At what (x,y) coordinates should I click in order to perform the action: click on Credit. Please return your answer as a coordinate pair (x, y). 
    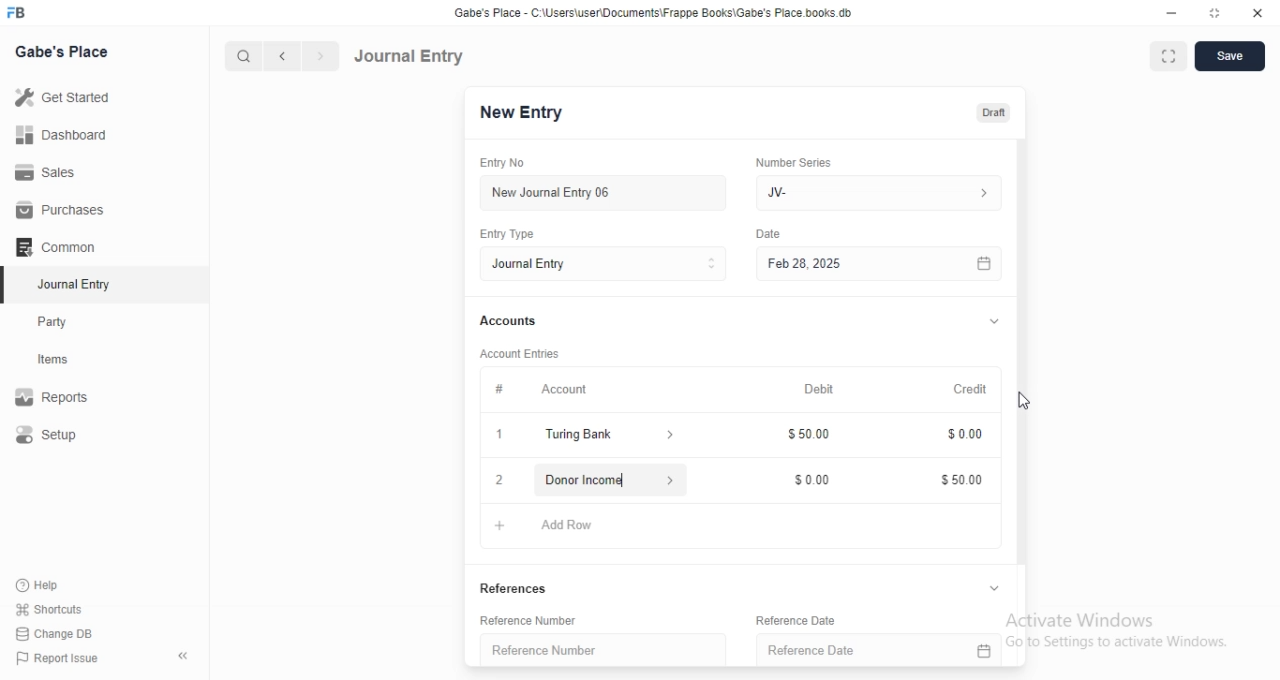
    Looking at the image, I should click on (970, 389).